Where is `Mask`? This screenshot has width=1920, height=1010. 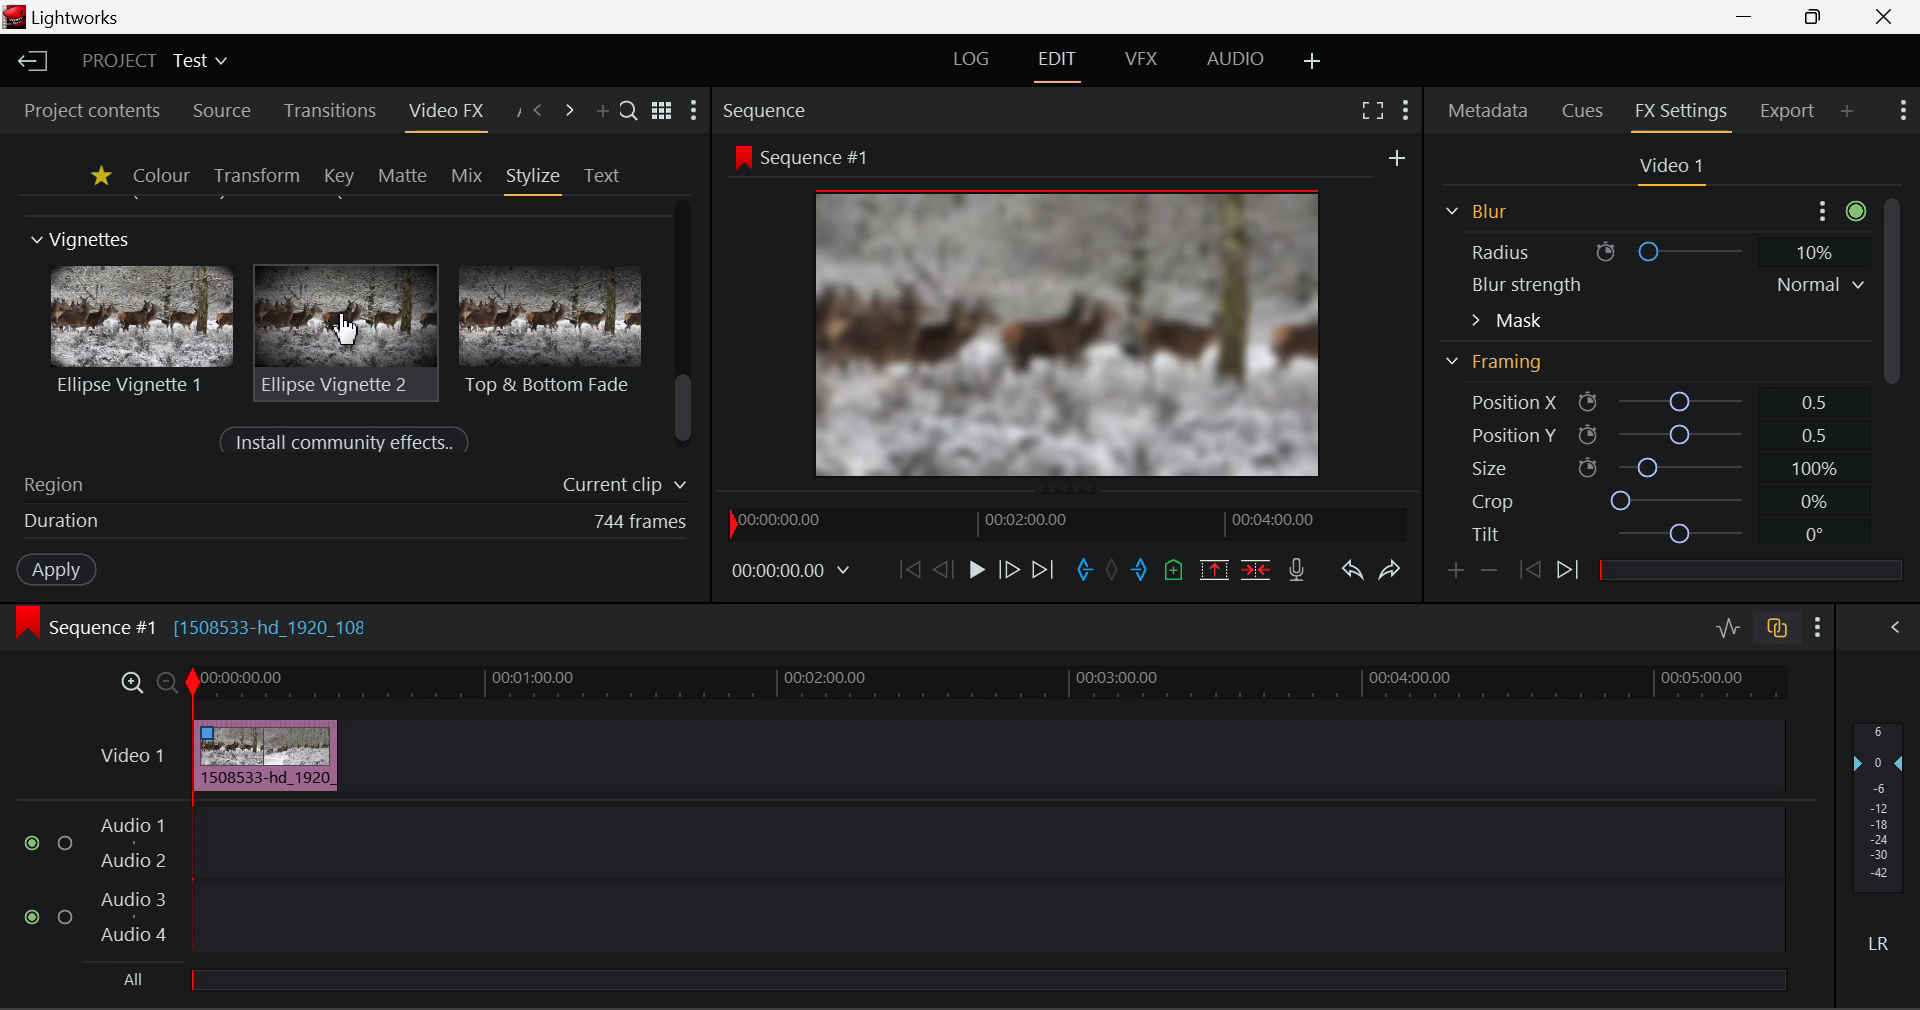
Mask is located at coordinates (1507, 320).